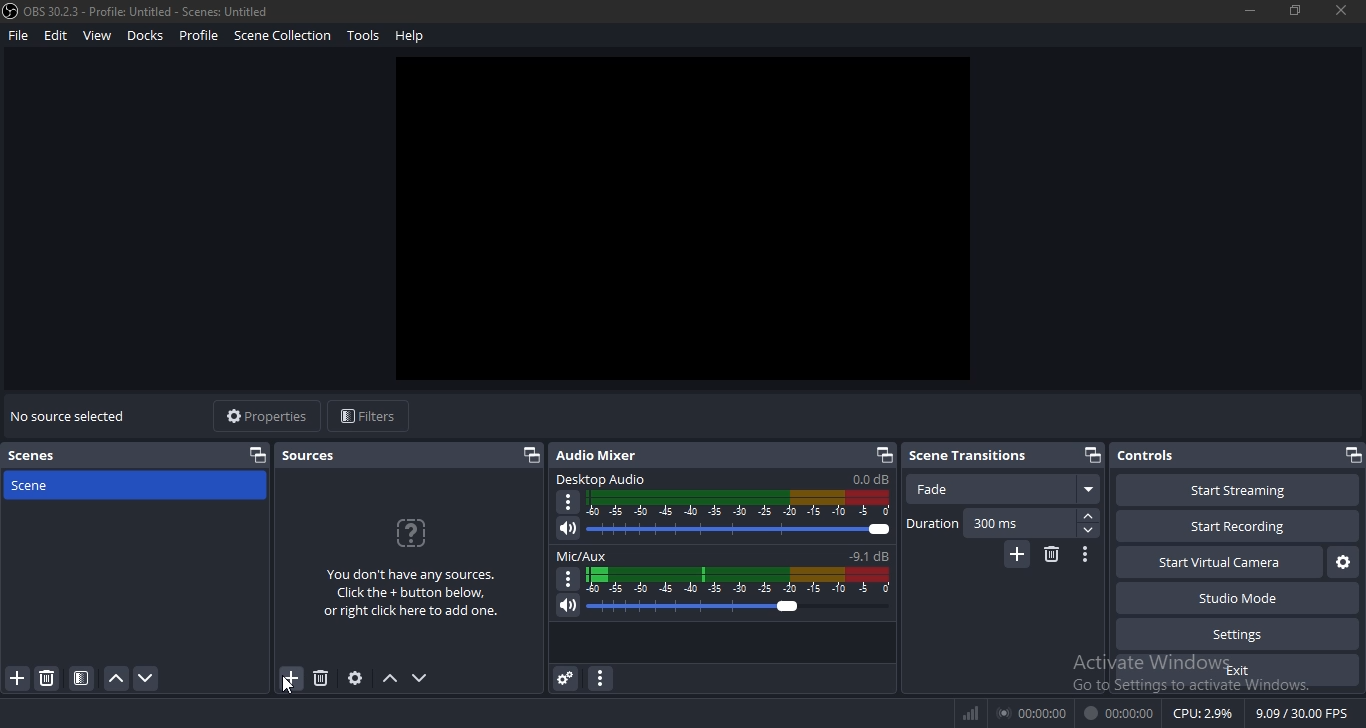 The image size is (1366, 728). What do you see at coordinates (410, 37) in the screenshot?
I see `help` at bounding box center [410, 37].